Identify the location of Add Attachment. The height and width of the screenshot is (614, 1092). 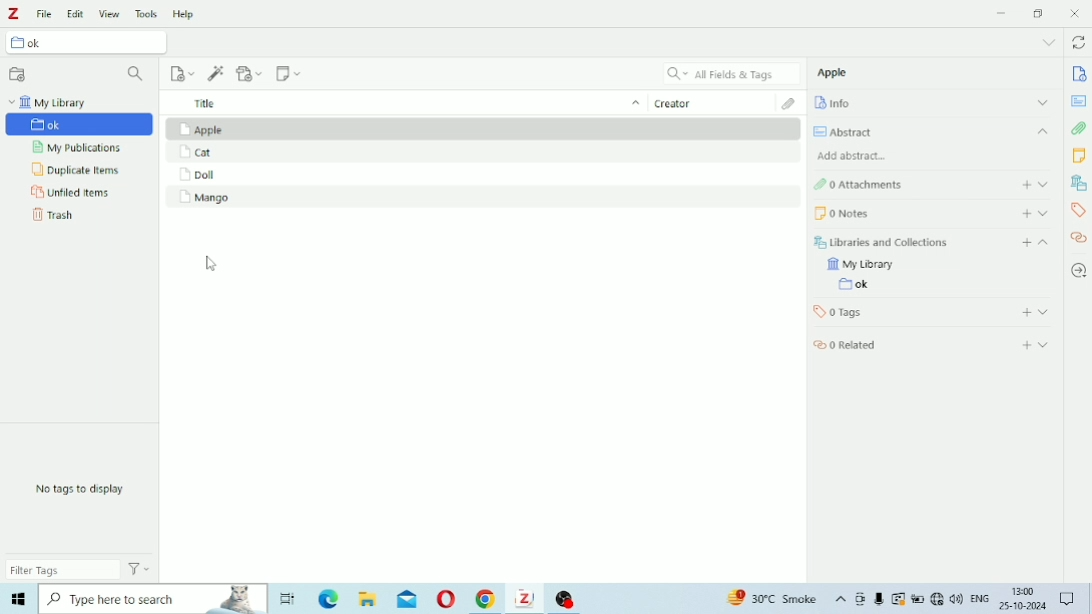
(249, 73).